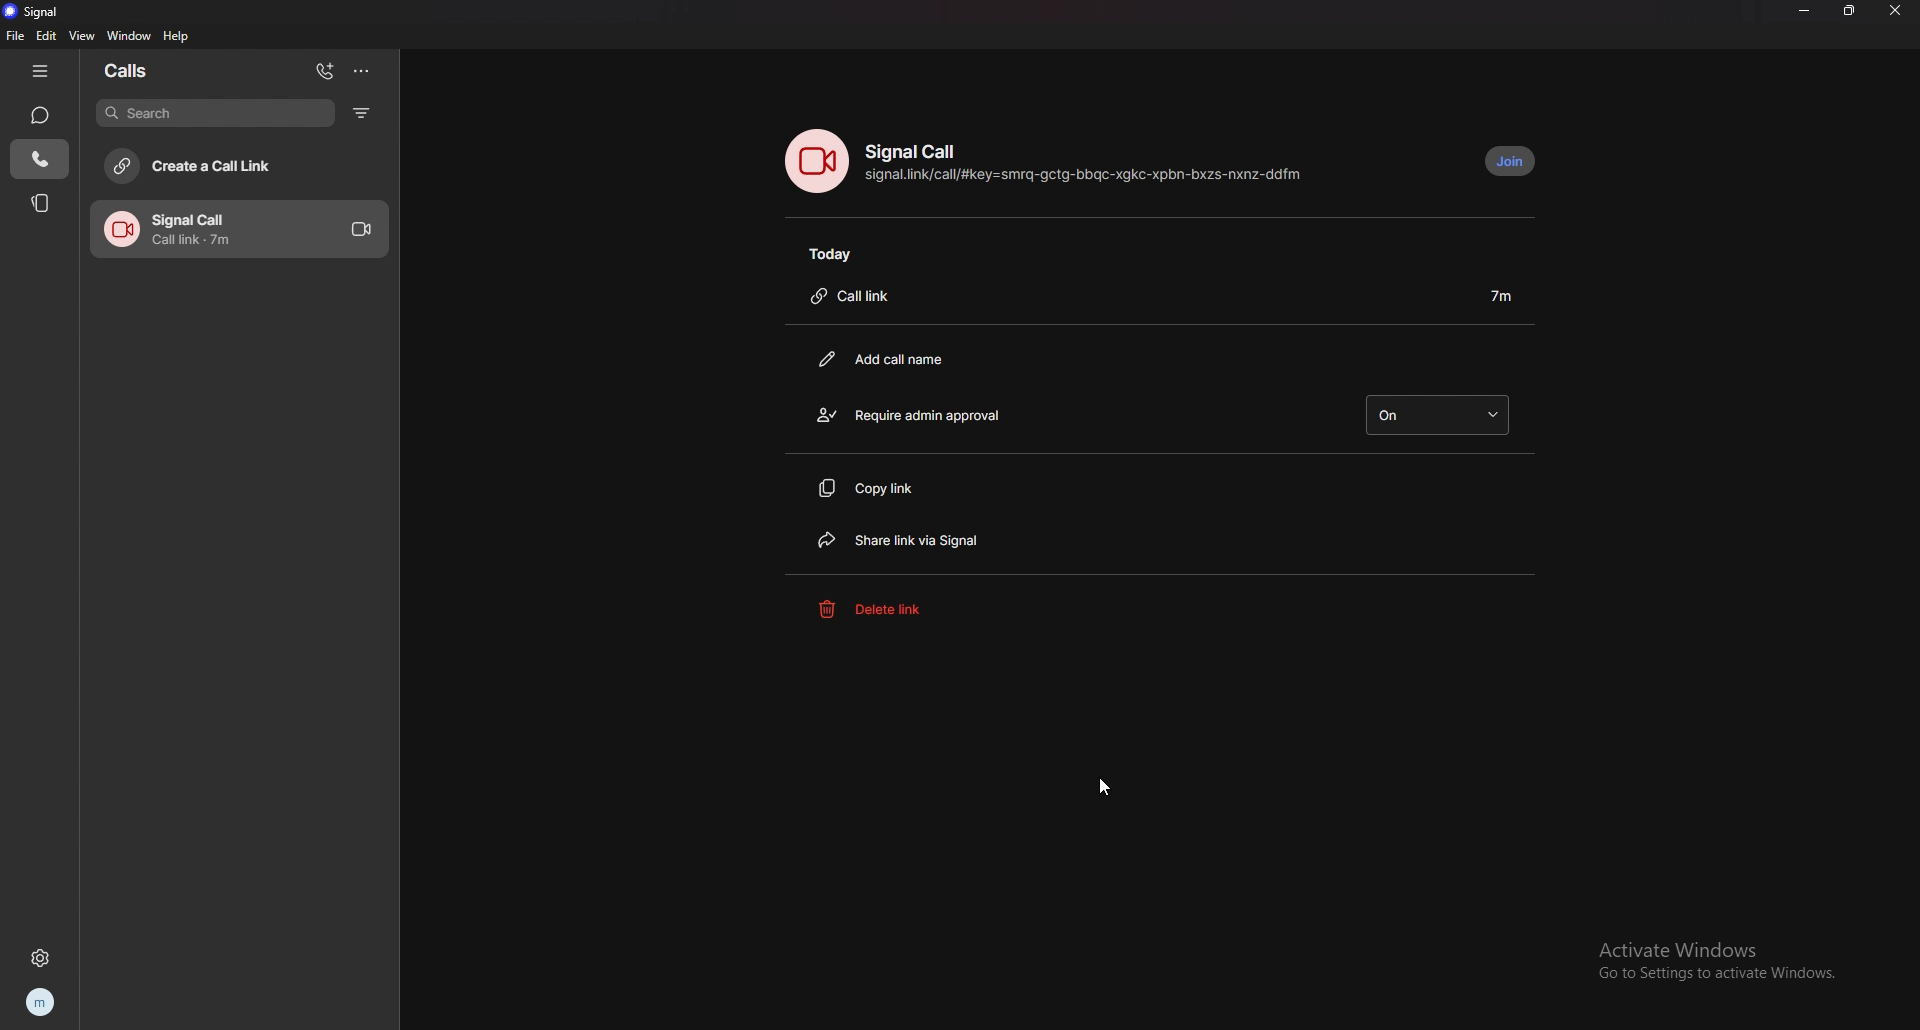 Image resolution: width=1920 pixels, height=1030 pixels. Describe the element at coordinates (47, 36) in the screenshot. I see `edit` at that location.